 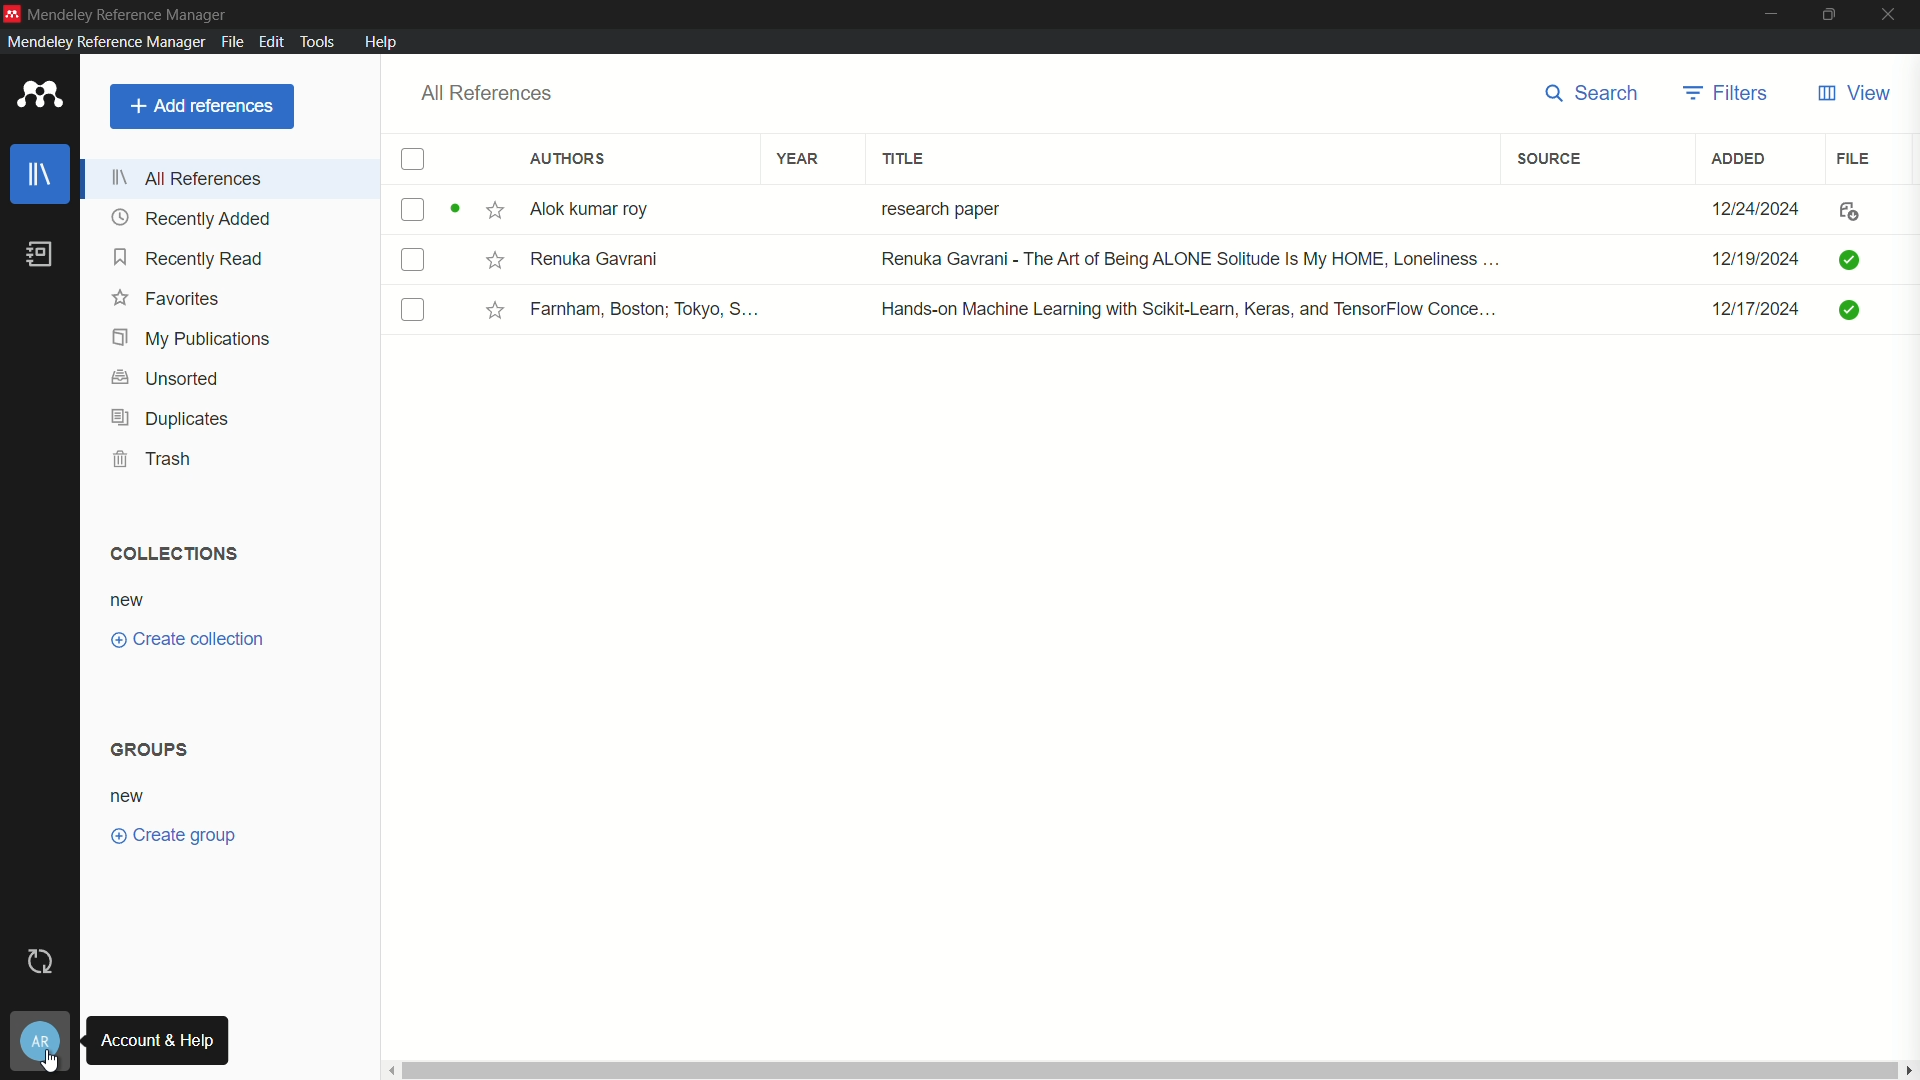 I want to click on tools menu, so click(x=322, y=42).